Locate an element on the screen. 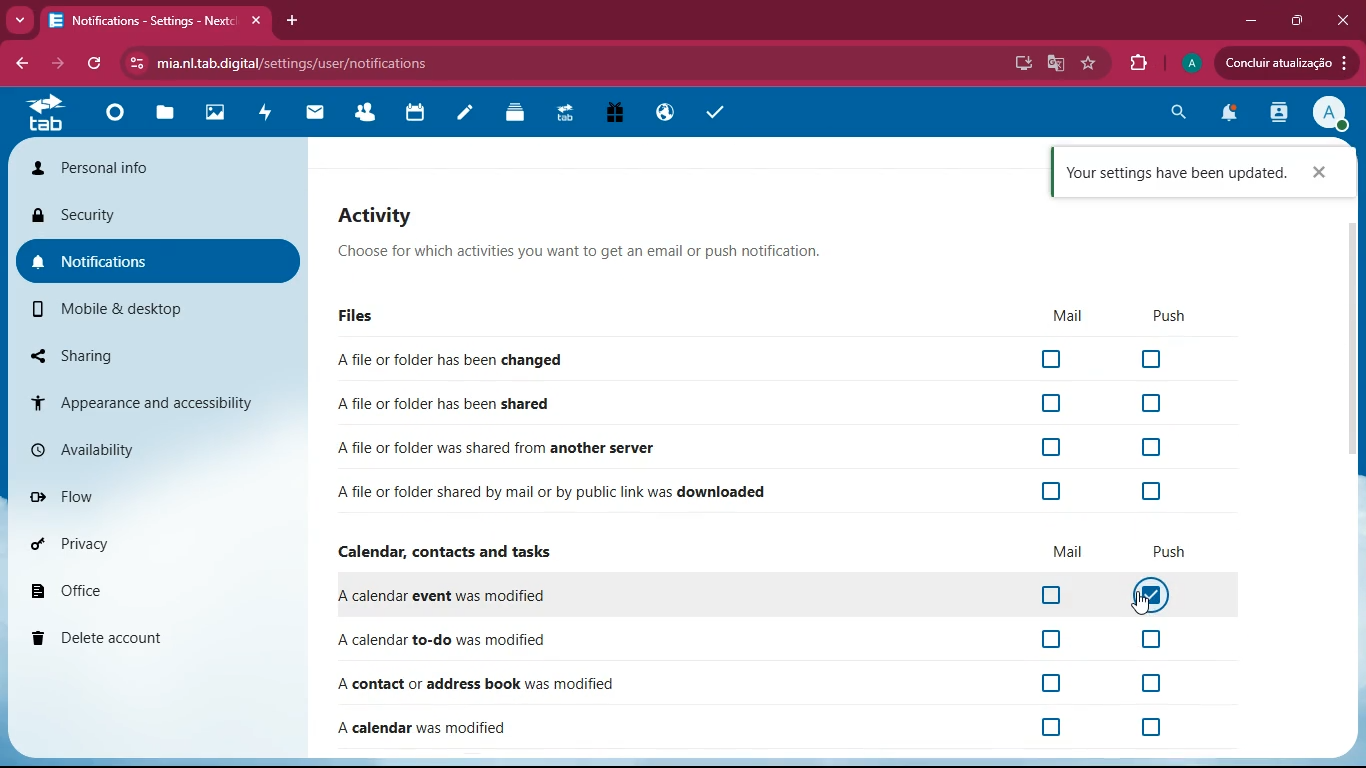 The image size is (1366, 768). mail is located at coordinates (314, 115).